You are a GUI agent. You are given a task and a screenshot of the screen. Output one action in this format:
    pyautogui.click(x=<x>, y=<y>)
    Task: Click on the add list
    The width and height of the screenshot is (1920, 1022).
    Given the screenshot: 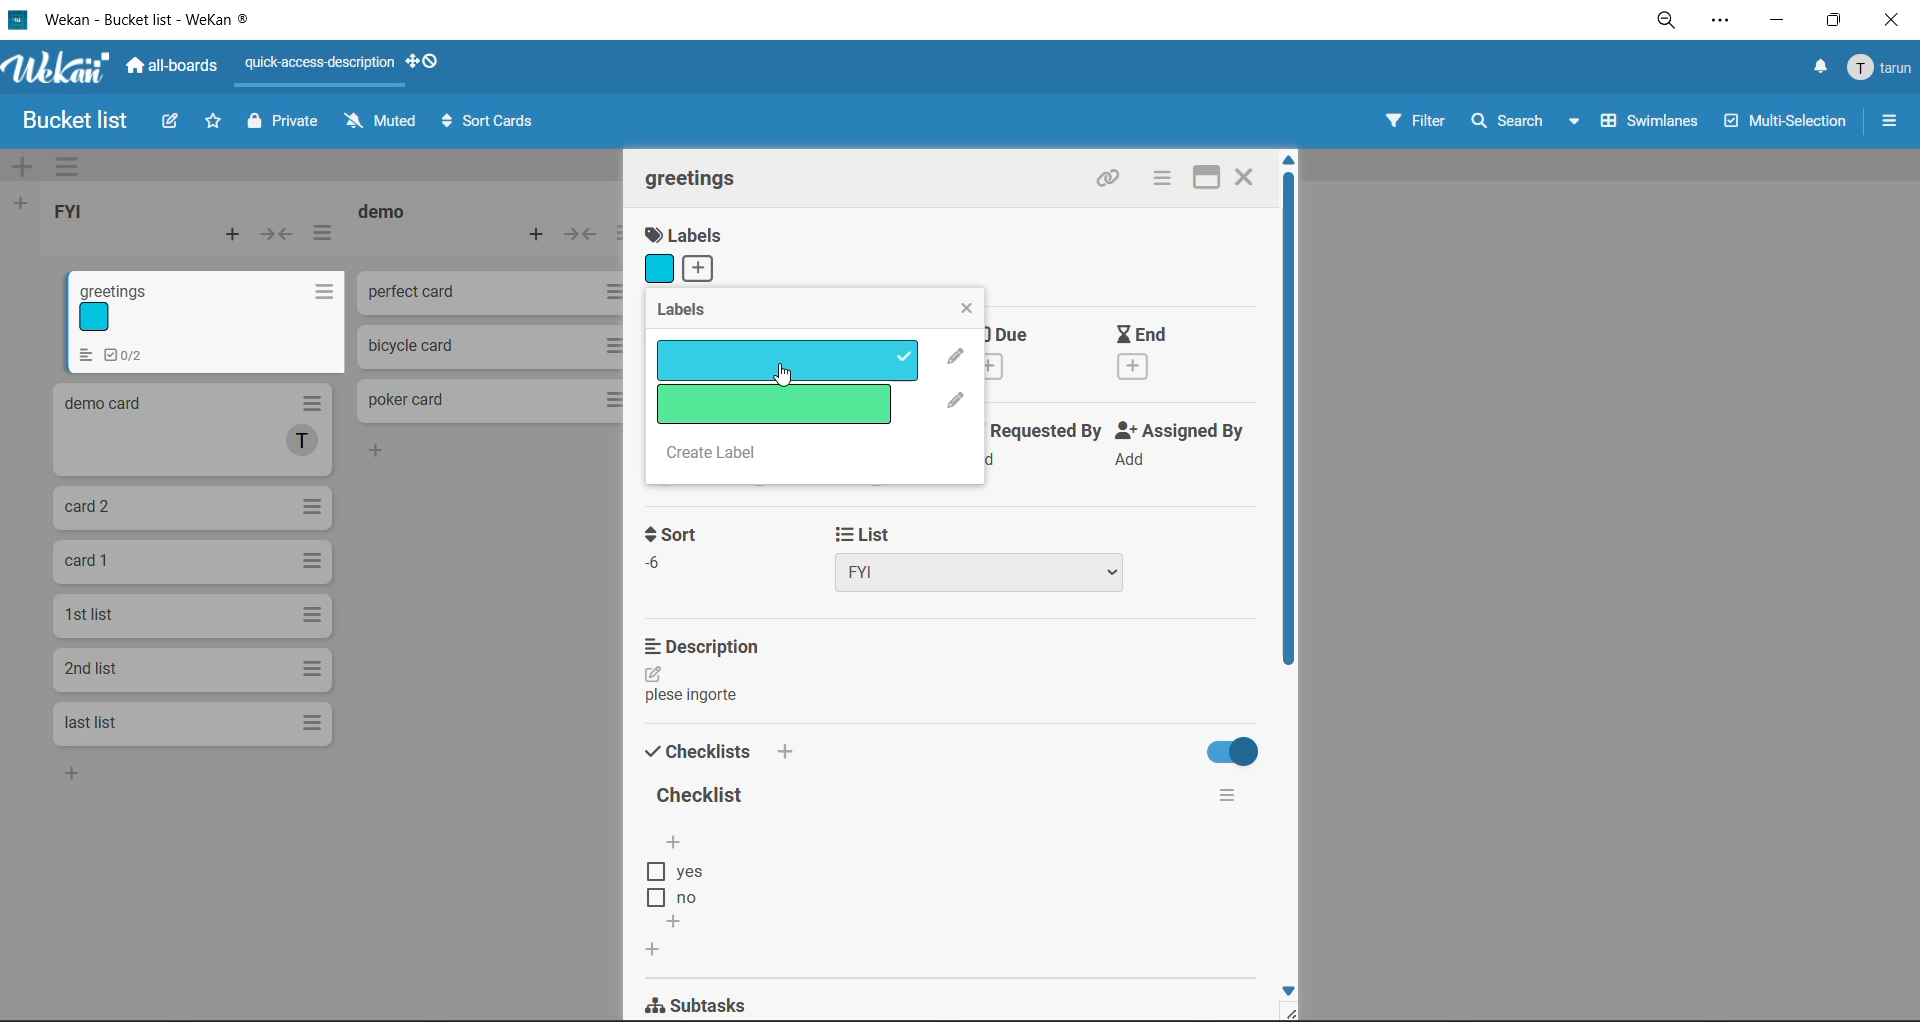 What is the action you would take?
    pyautogui.click(x=22, y=204)
    